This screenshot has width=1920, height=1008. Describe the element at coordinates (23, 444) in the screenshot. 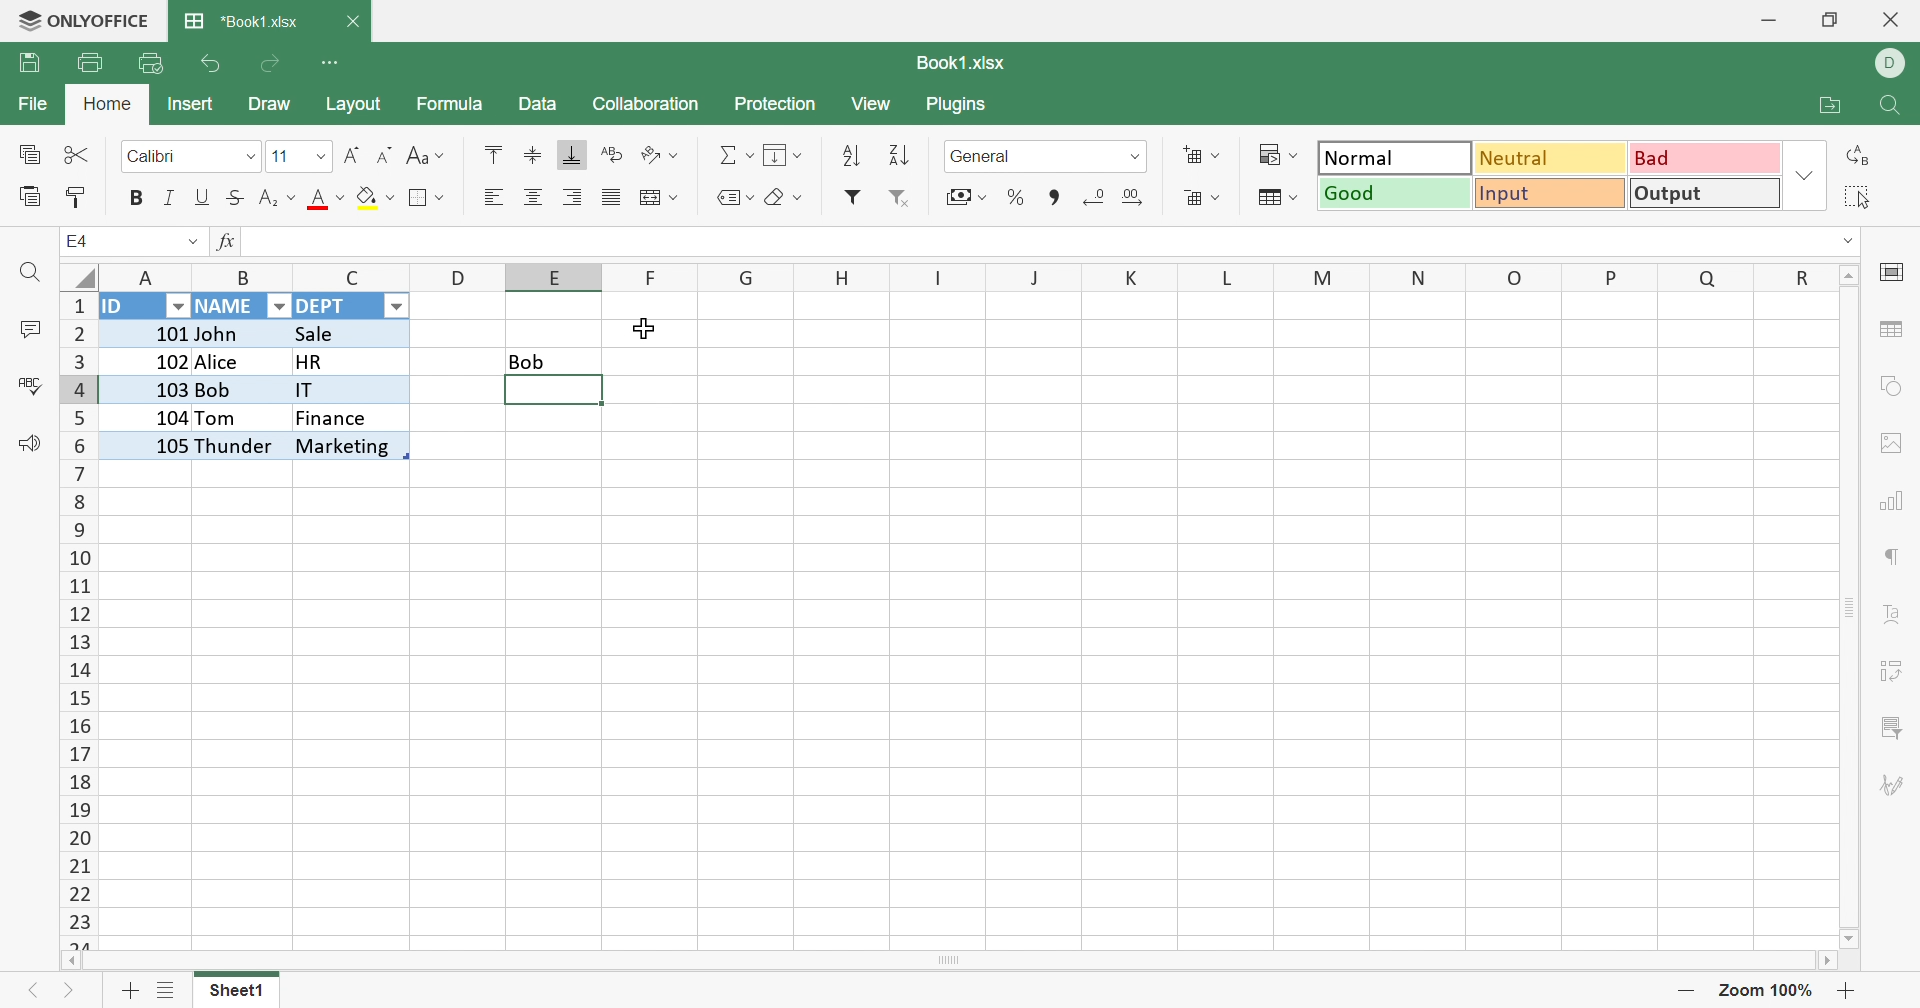

I see `Feedback & Support` at that location.